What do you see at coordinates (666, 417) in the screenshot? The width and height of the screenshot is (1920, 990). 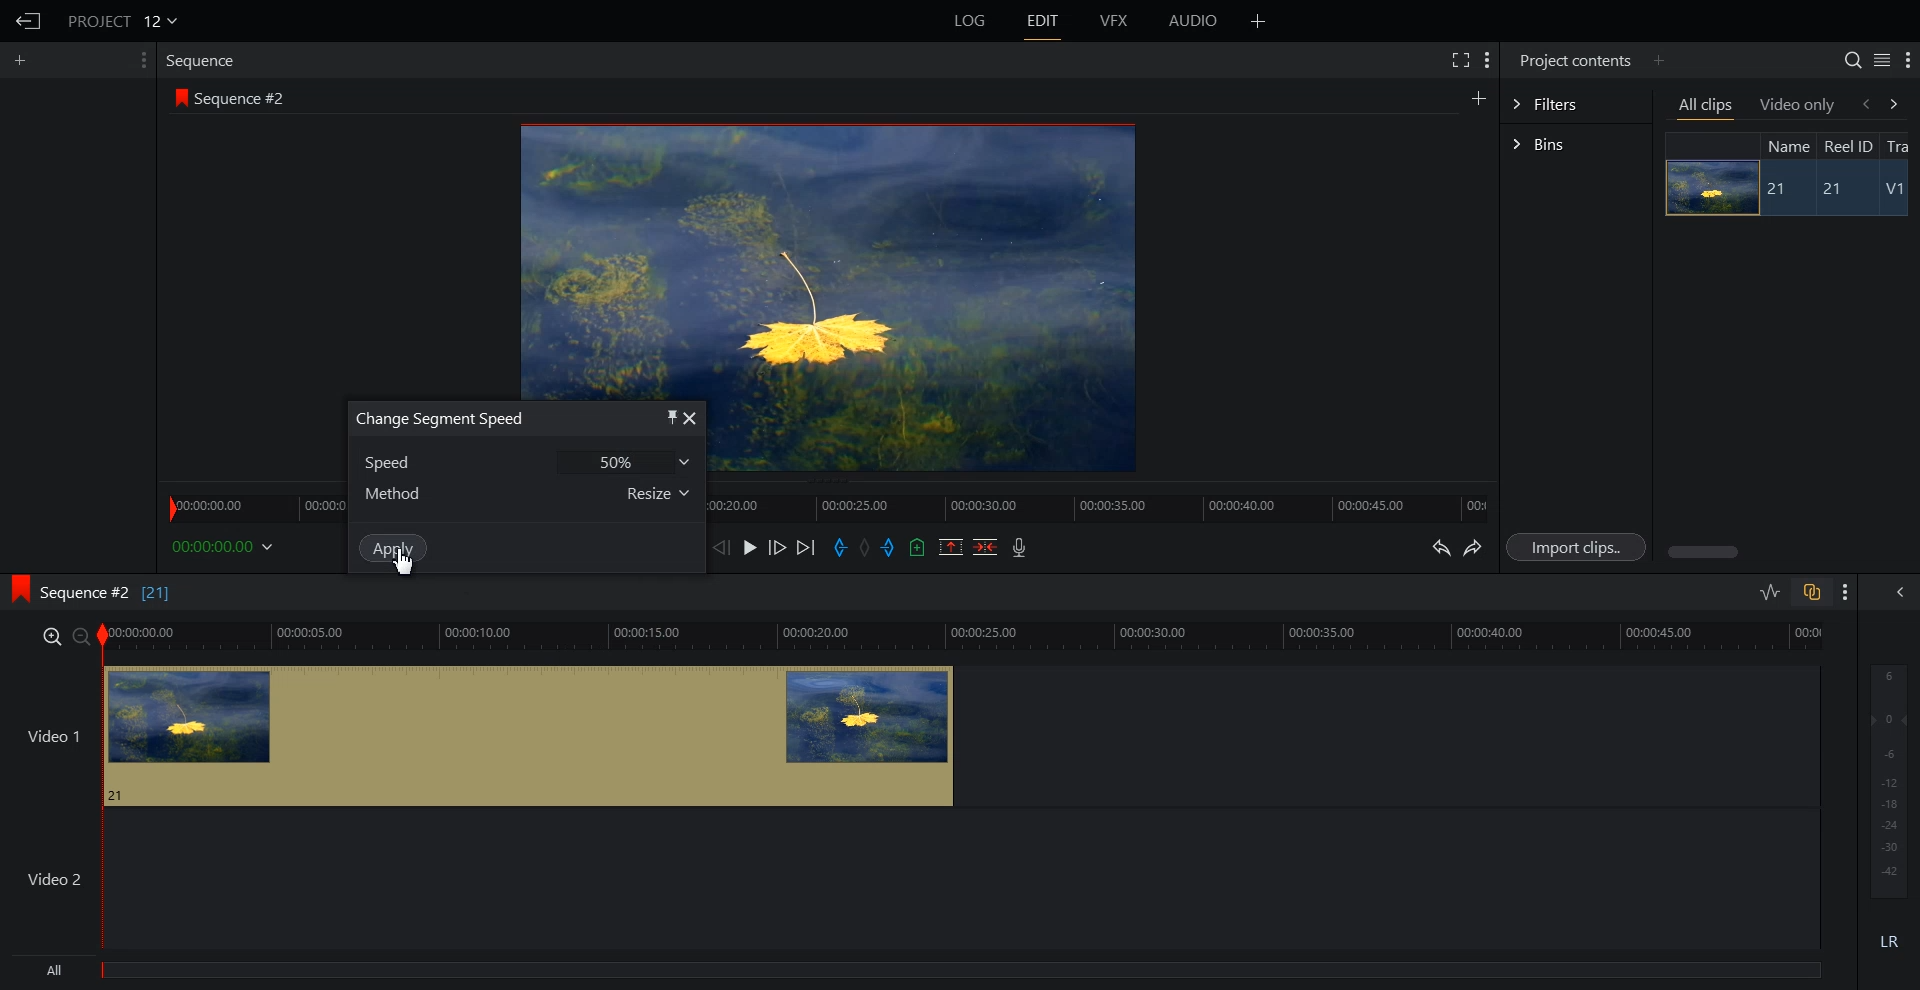 I see `pin` at bounding box center [666, 417].